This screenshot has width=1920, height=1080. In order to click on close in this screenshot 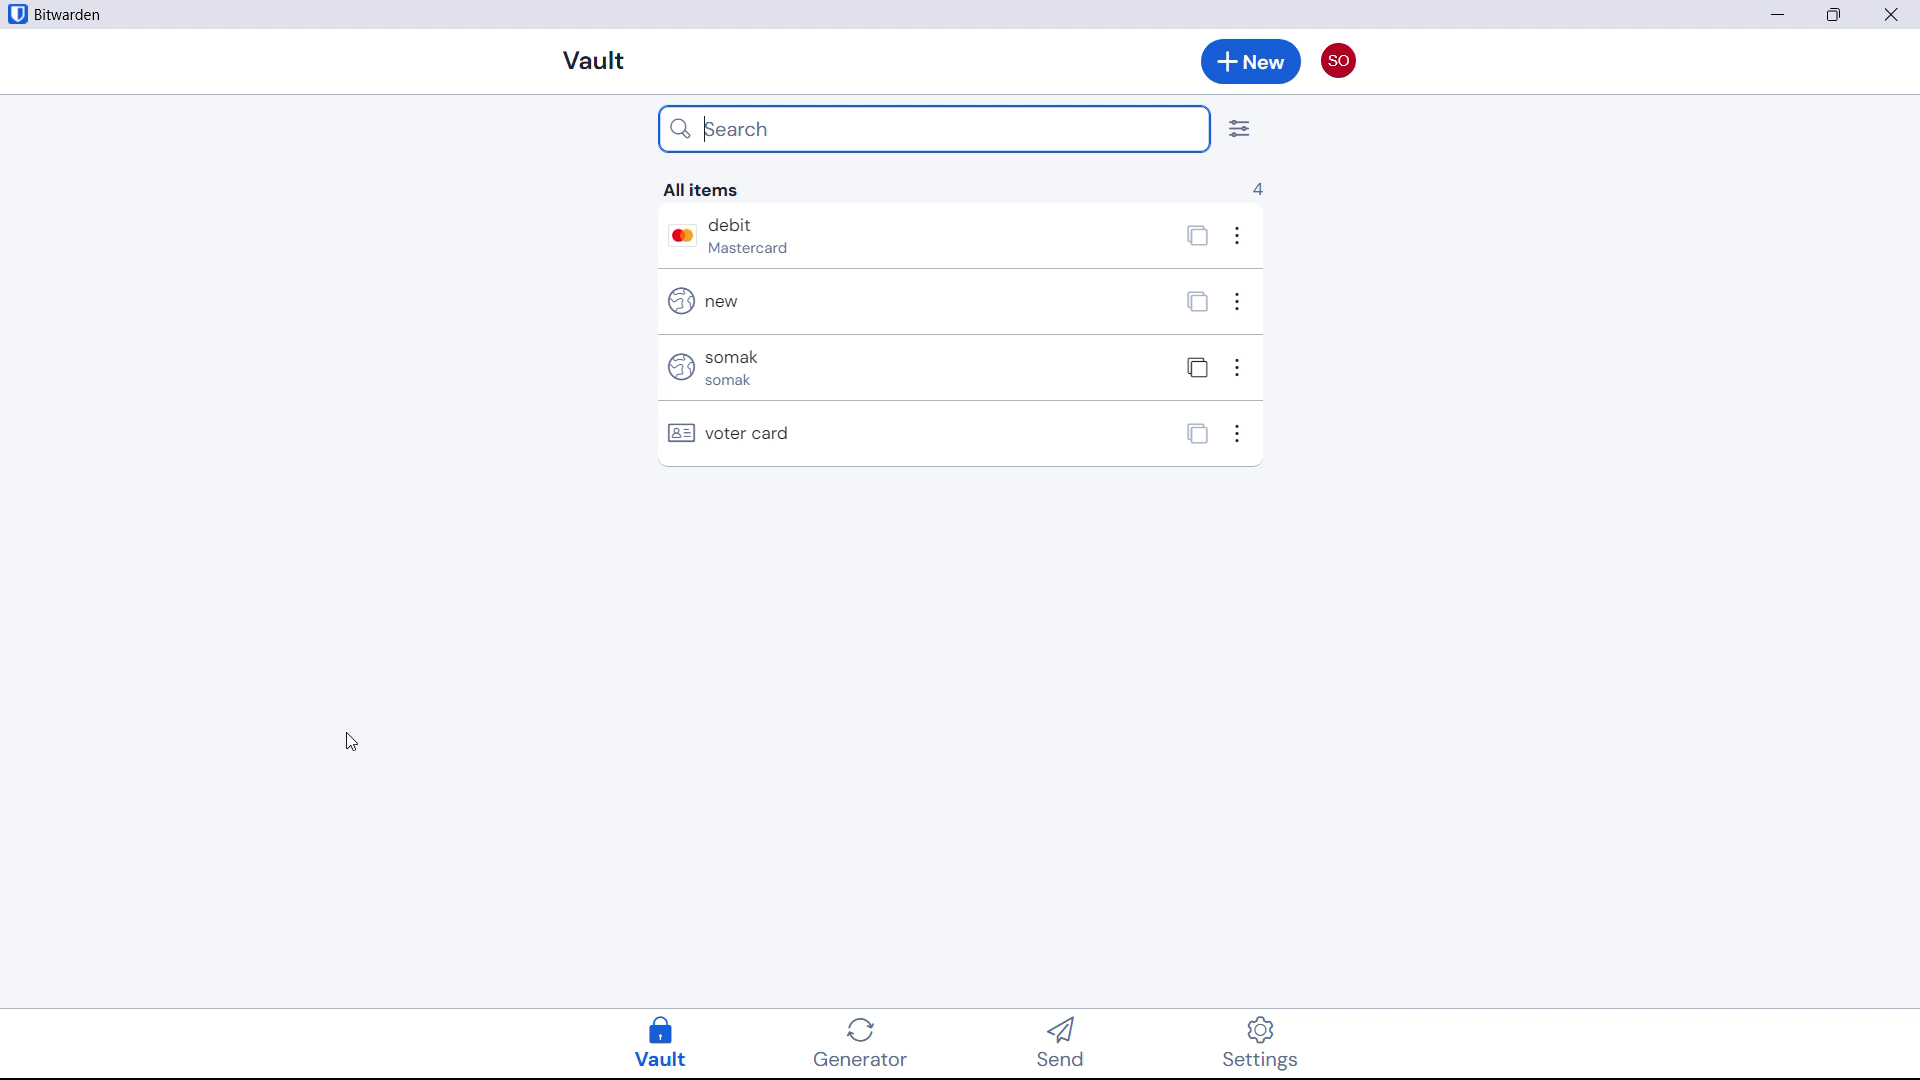, I will do `click(1892, 14)`.